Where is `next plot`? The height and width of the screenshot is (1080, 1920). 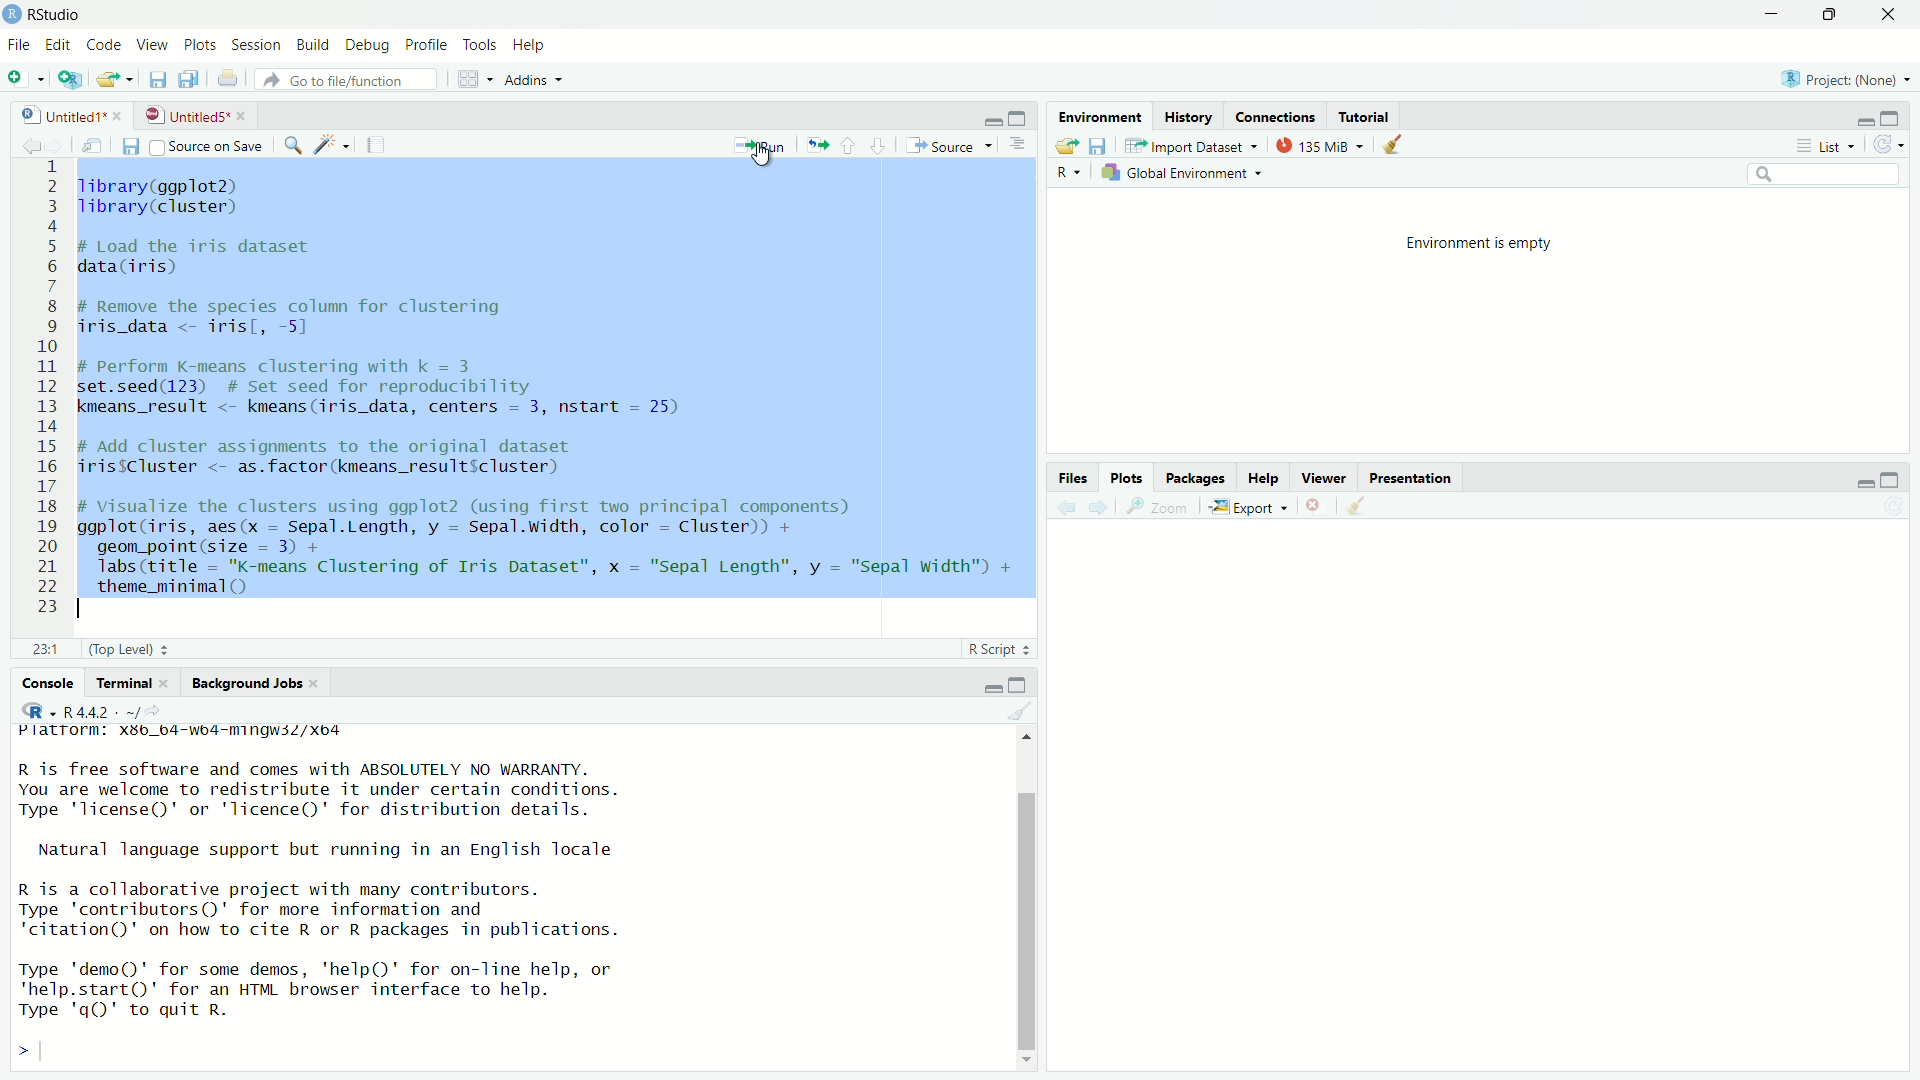
next plot is located at coordinates (1094, 508).